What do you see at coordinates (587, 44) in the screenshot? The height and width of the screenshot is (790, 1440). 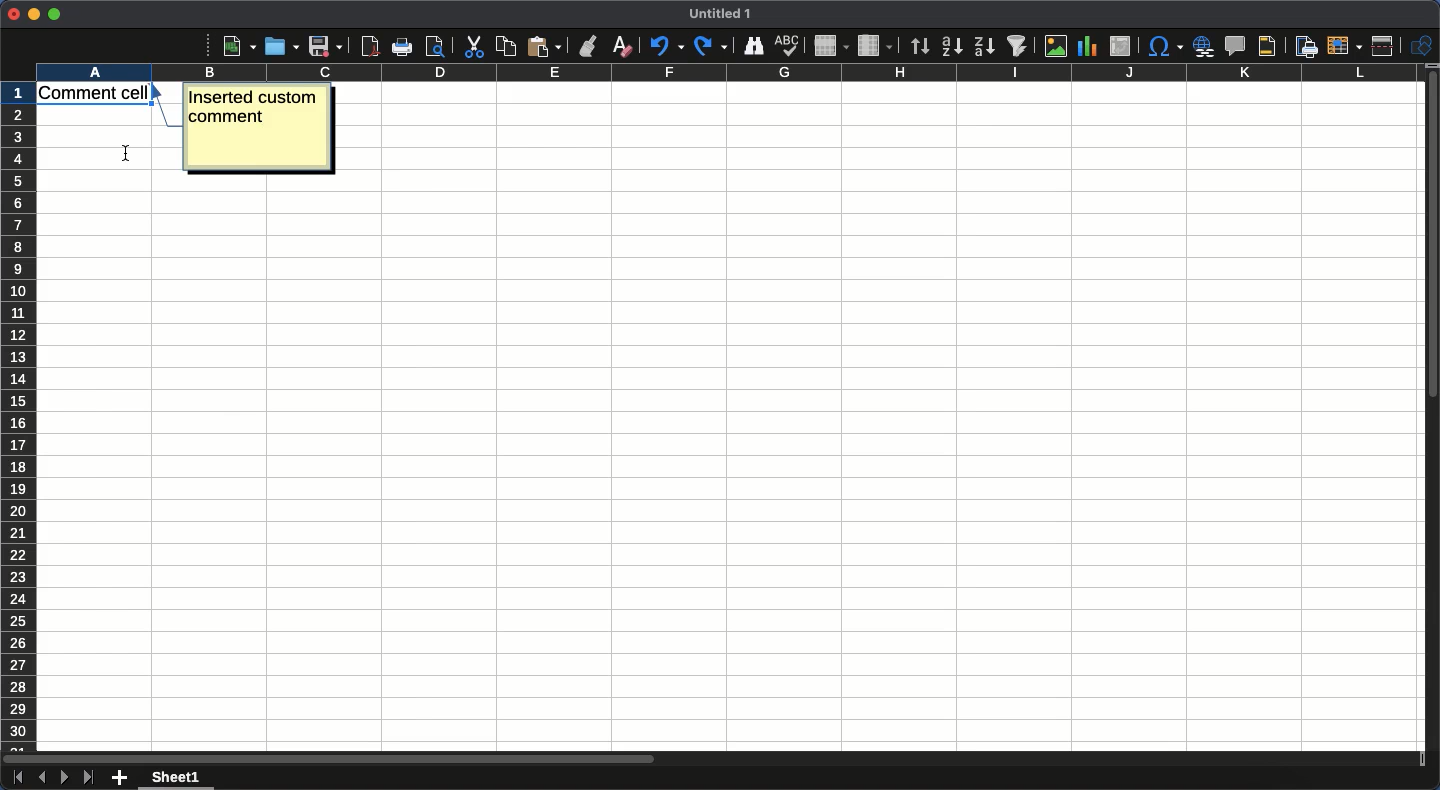 I see `Clone formatting` at bounding box center [587, 44].